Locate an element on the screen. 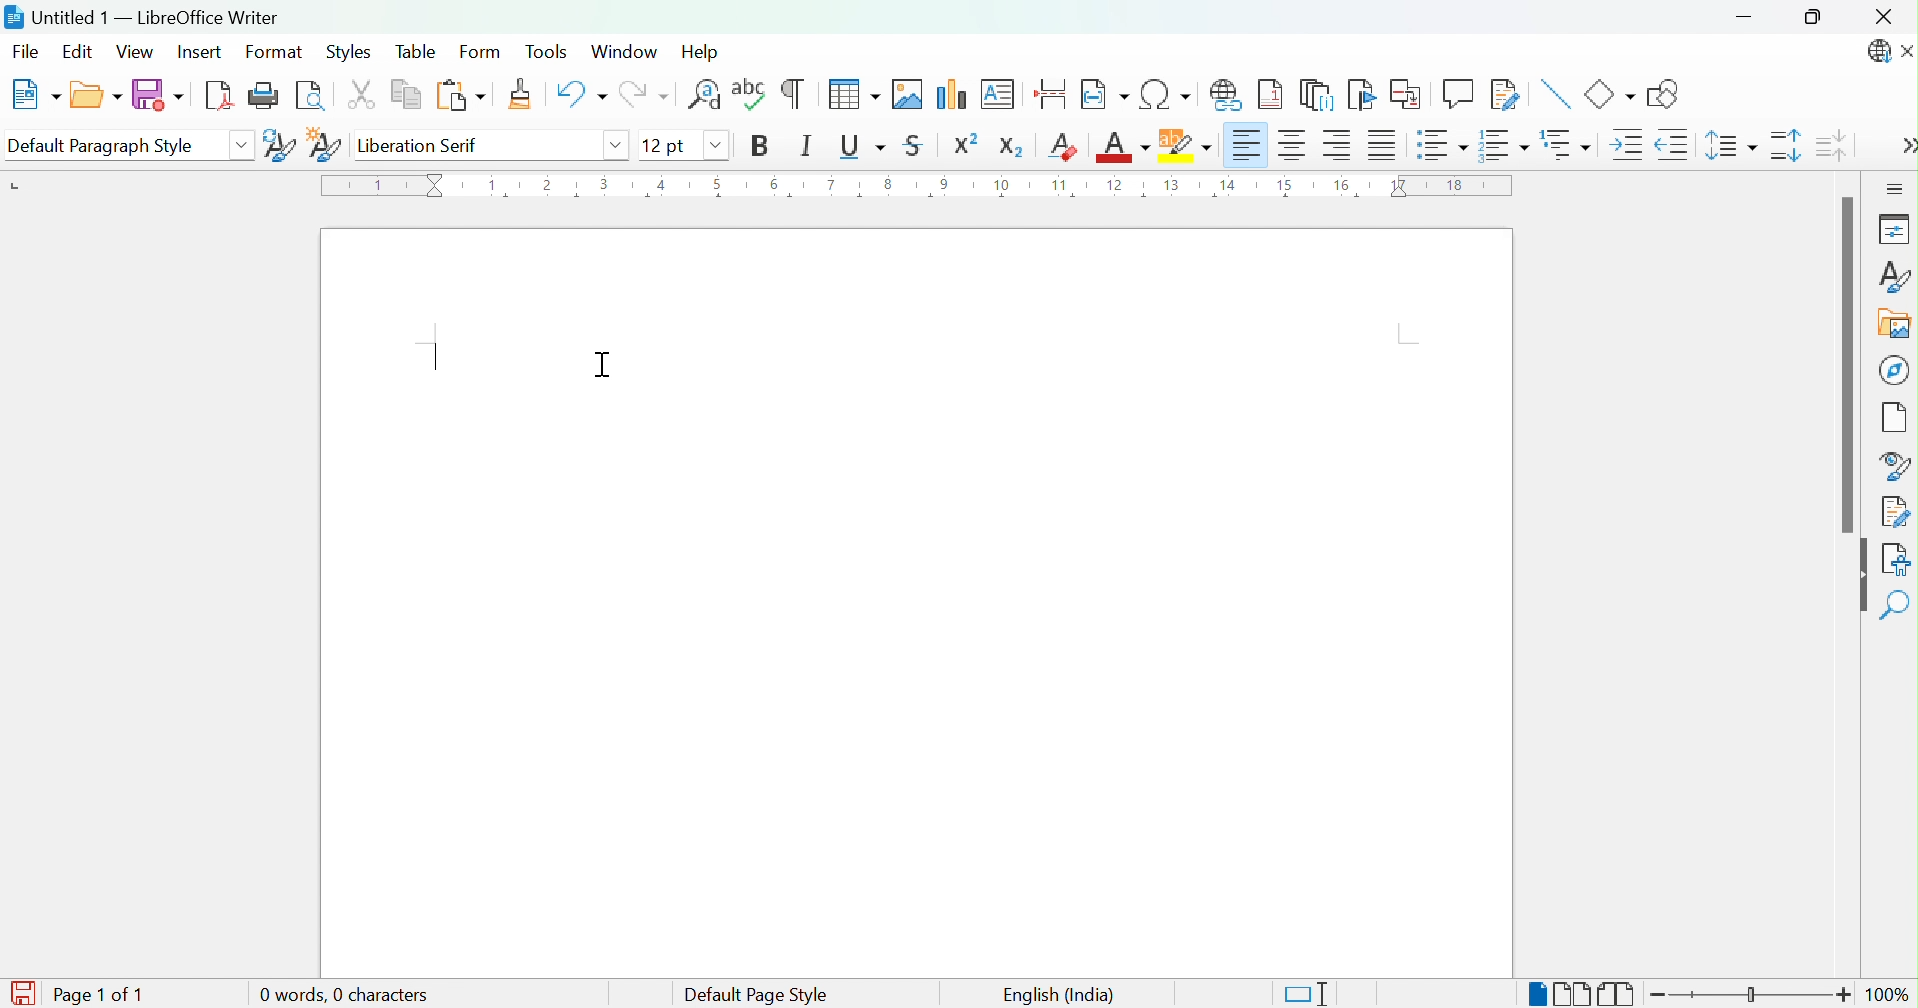 This screenshot has width=1918, height=1008. Character Highlighting Color is located at coordinates (1182, 145).